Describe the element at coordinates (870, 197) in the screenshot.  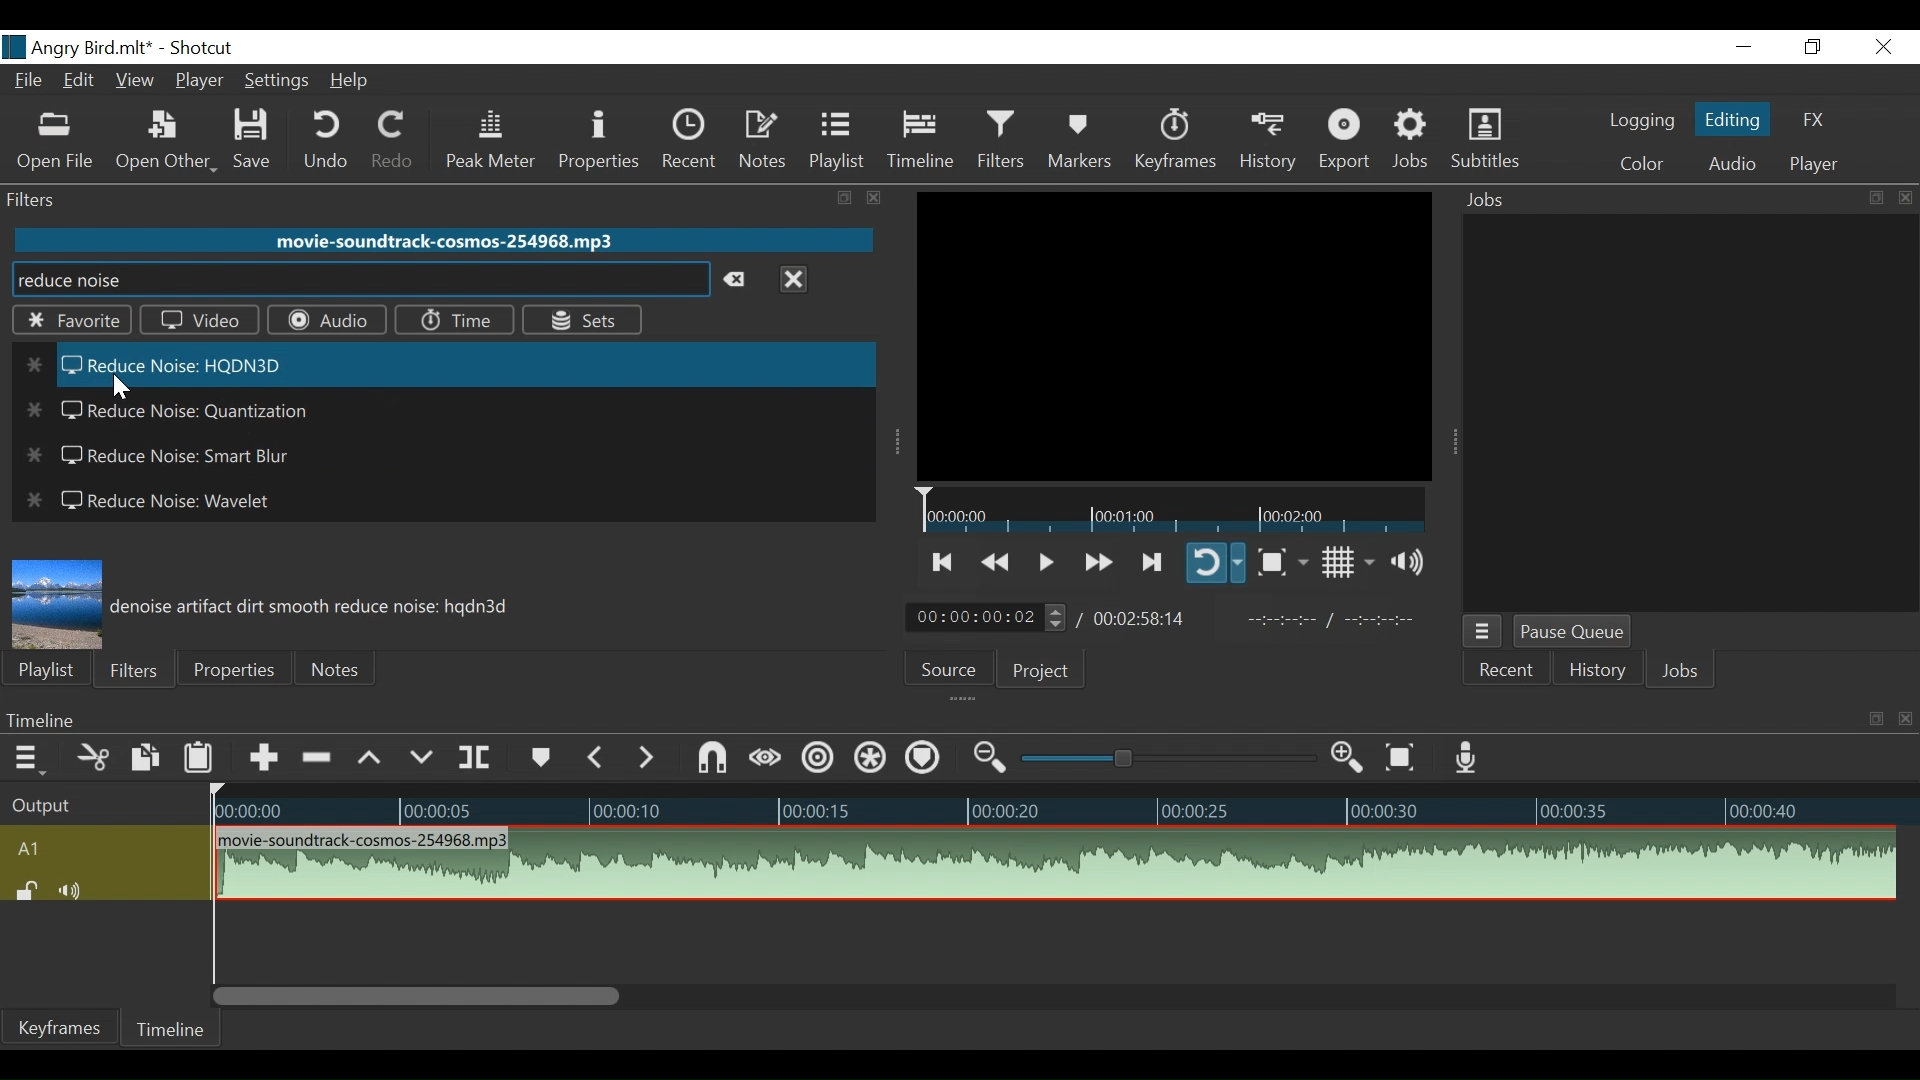
I see `close` at that location.